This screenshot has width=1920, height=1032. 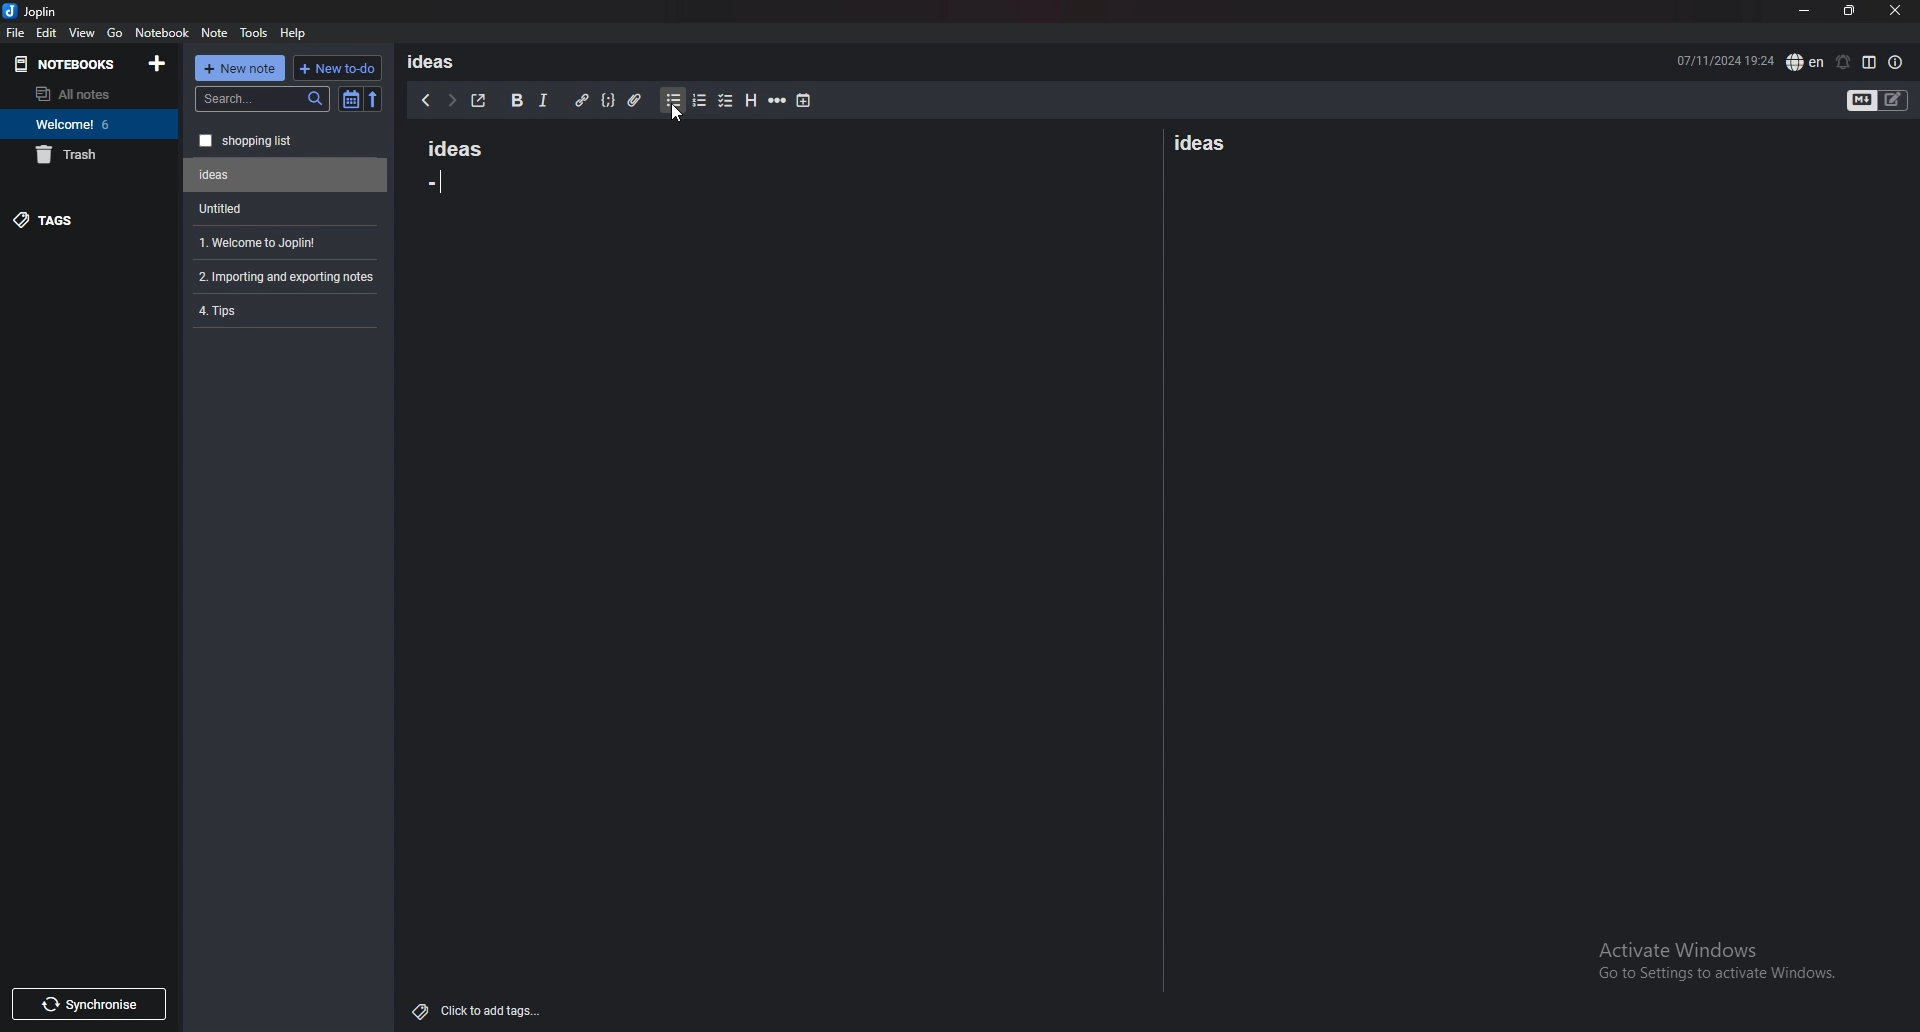 I want to click on Welcome, so click(x=88, y=123).